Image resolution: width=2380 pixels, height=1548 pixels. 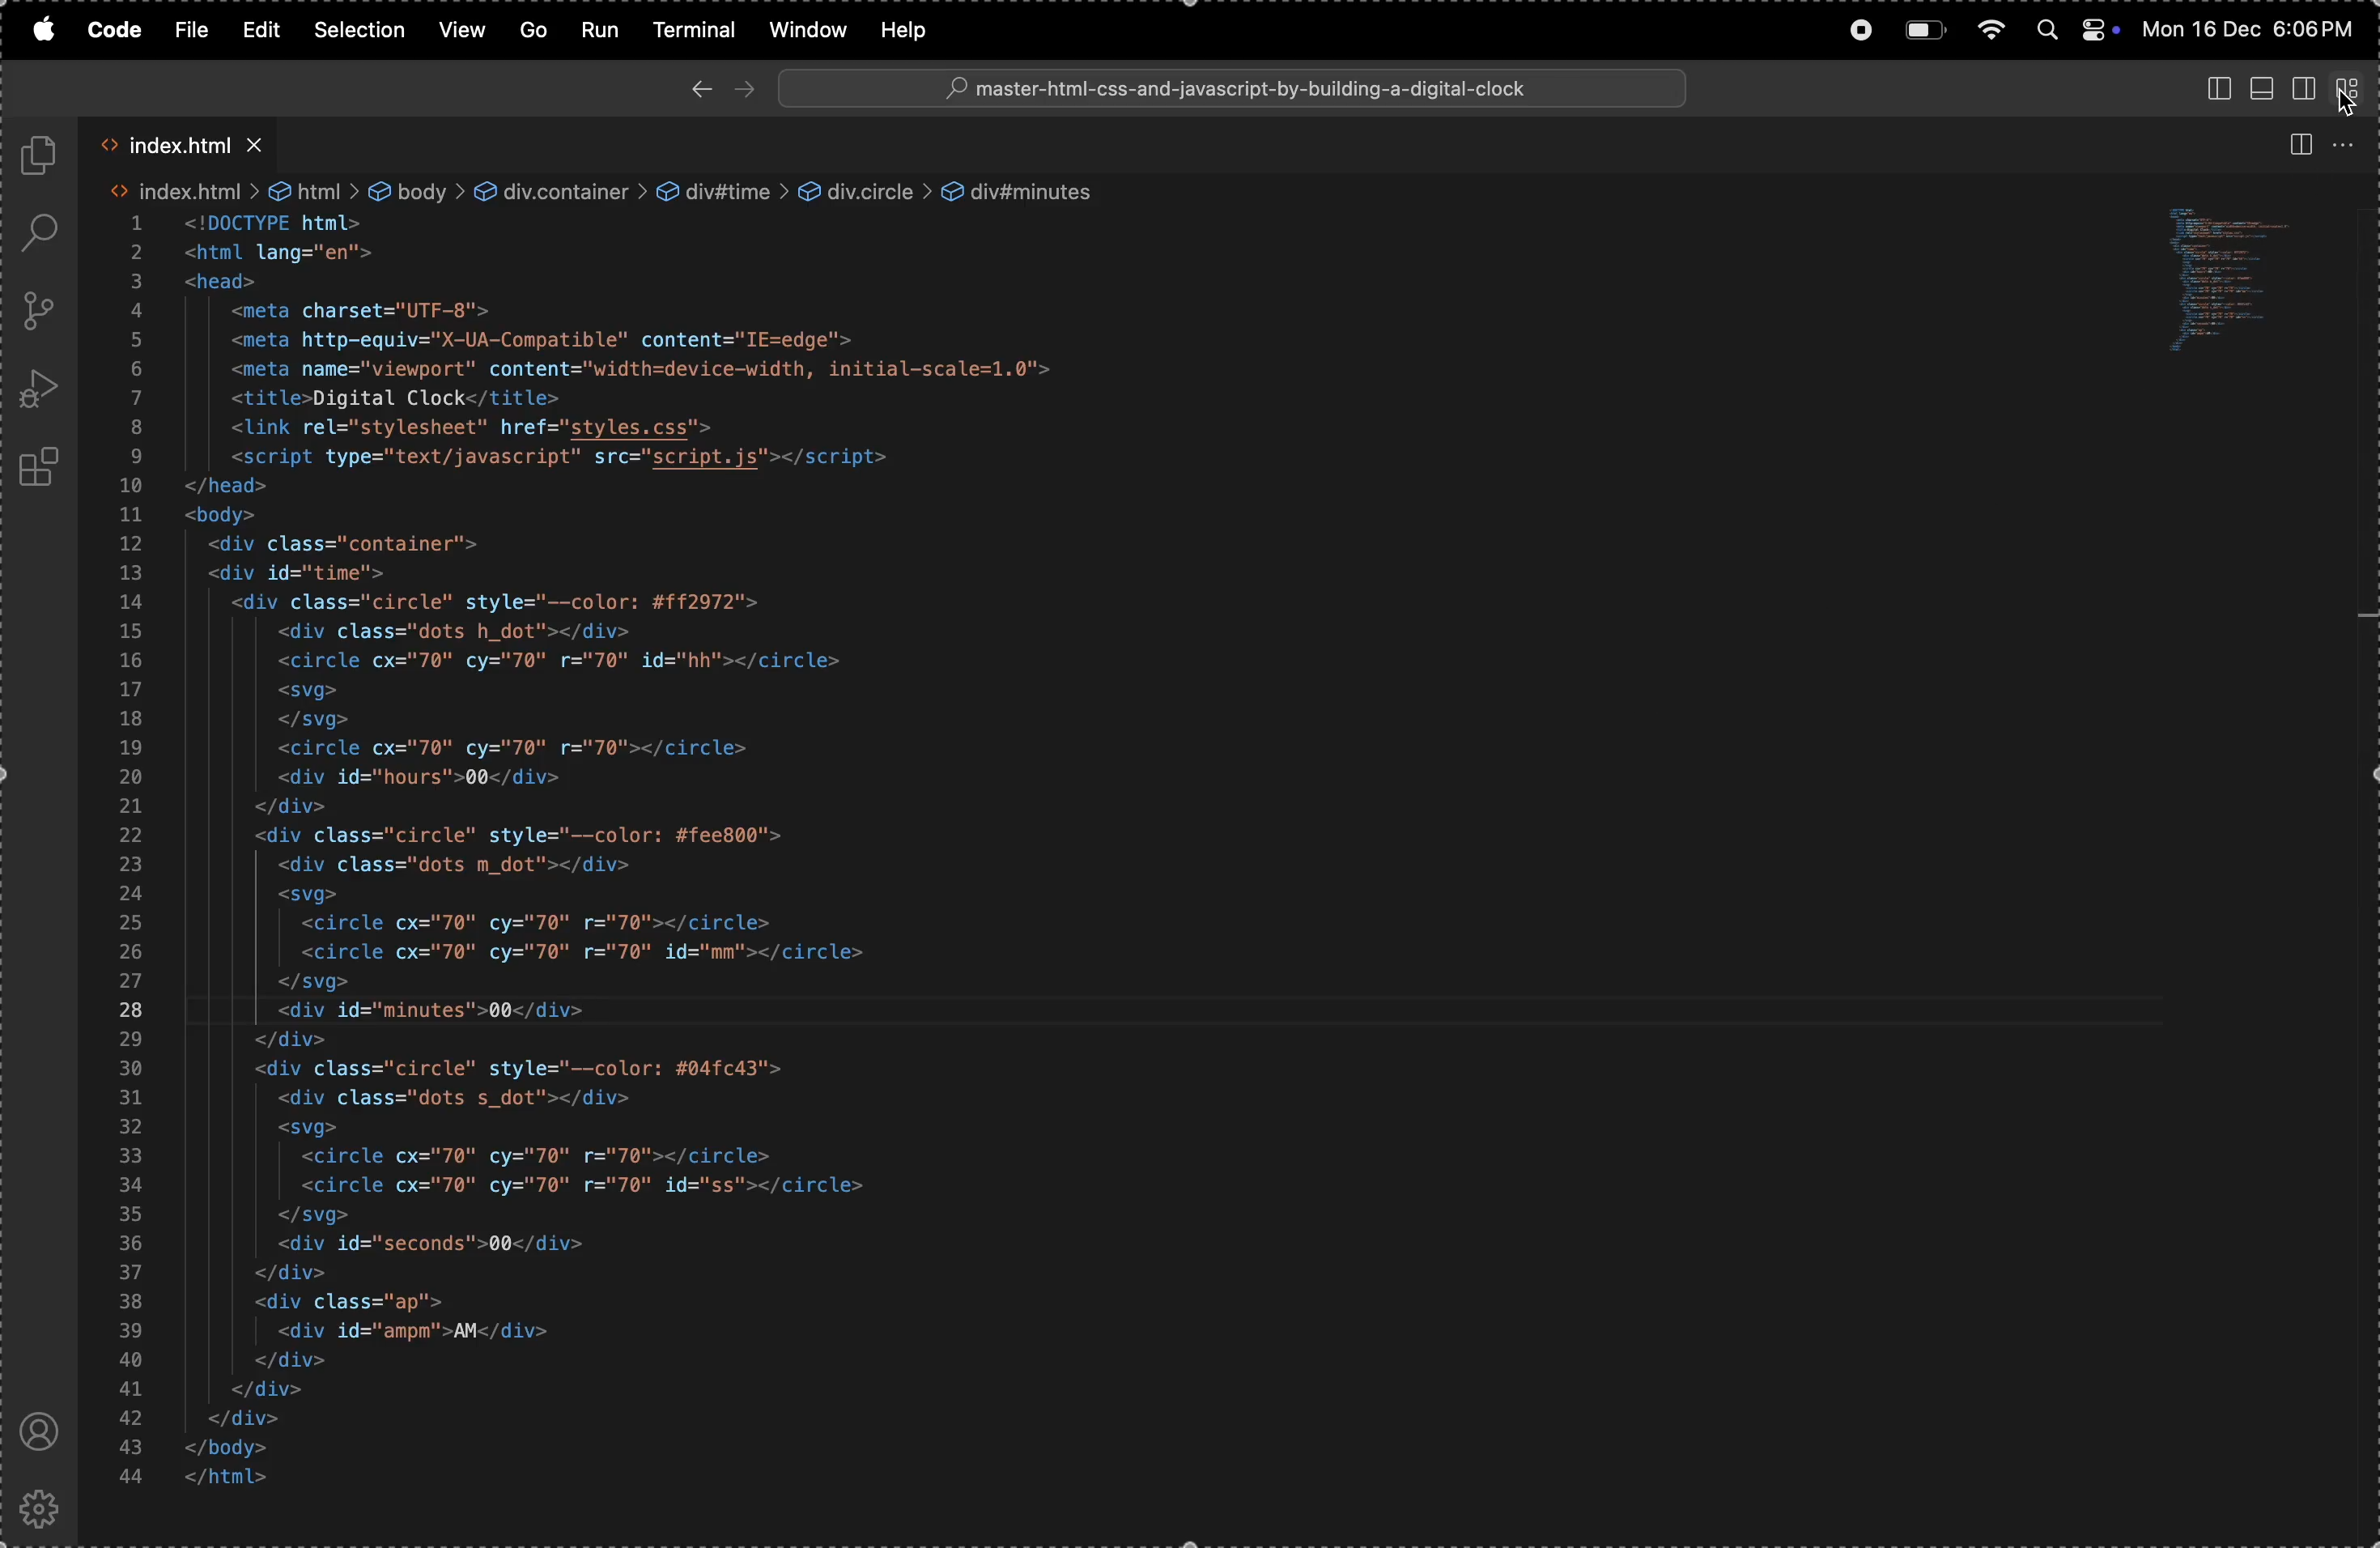 I want to click on run debug, so click(x=41, y=390).